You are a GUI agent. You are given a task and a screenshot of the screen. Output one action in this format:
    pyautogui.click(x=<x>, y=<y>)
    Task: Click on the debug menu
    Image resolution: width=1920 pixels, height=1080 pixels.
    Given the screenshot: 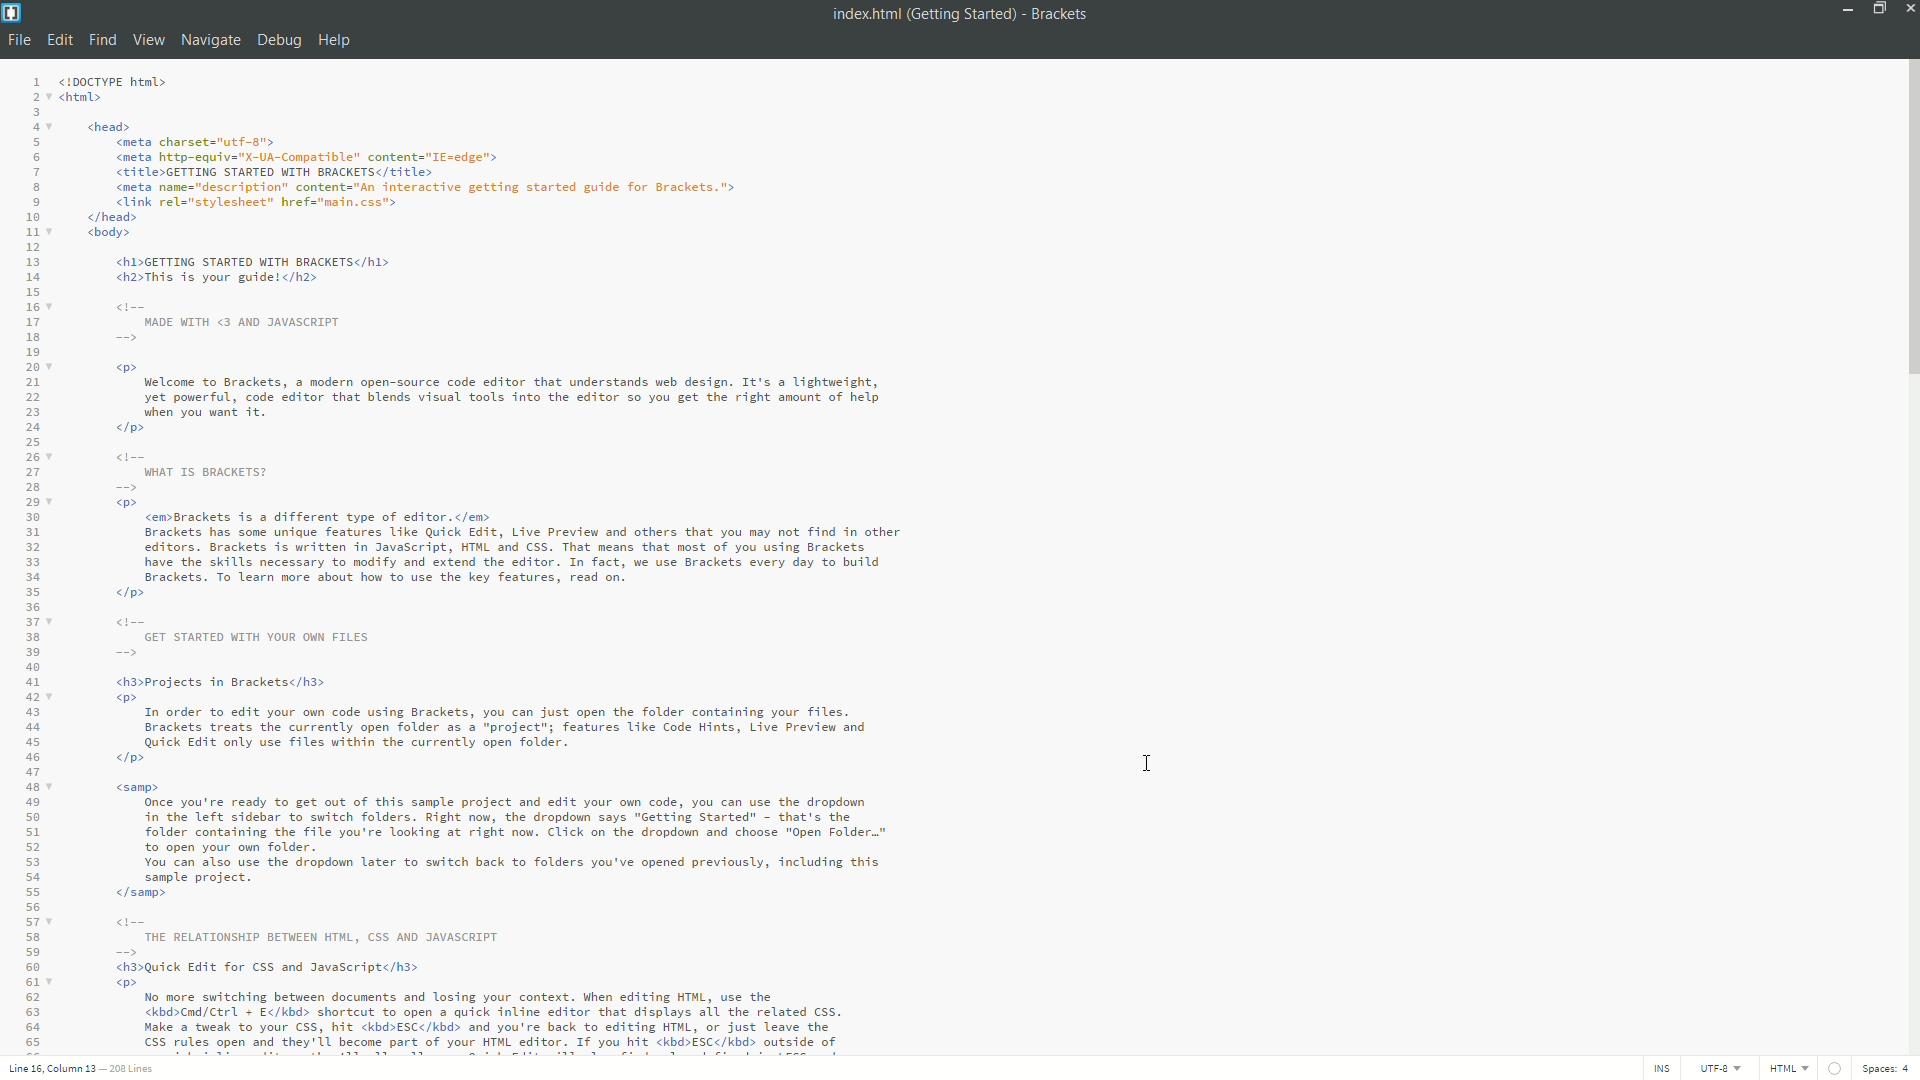 What is the action you would take?
    pyautogui.click(x=277, y=42)
    